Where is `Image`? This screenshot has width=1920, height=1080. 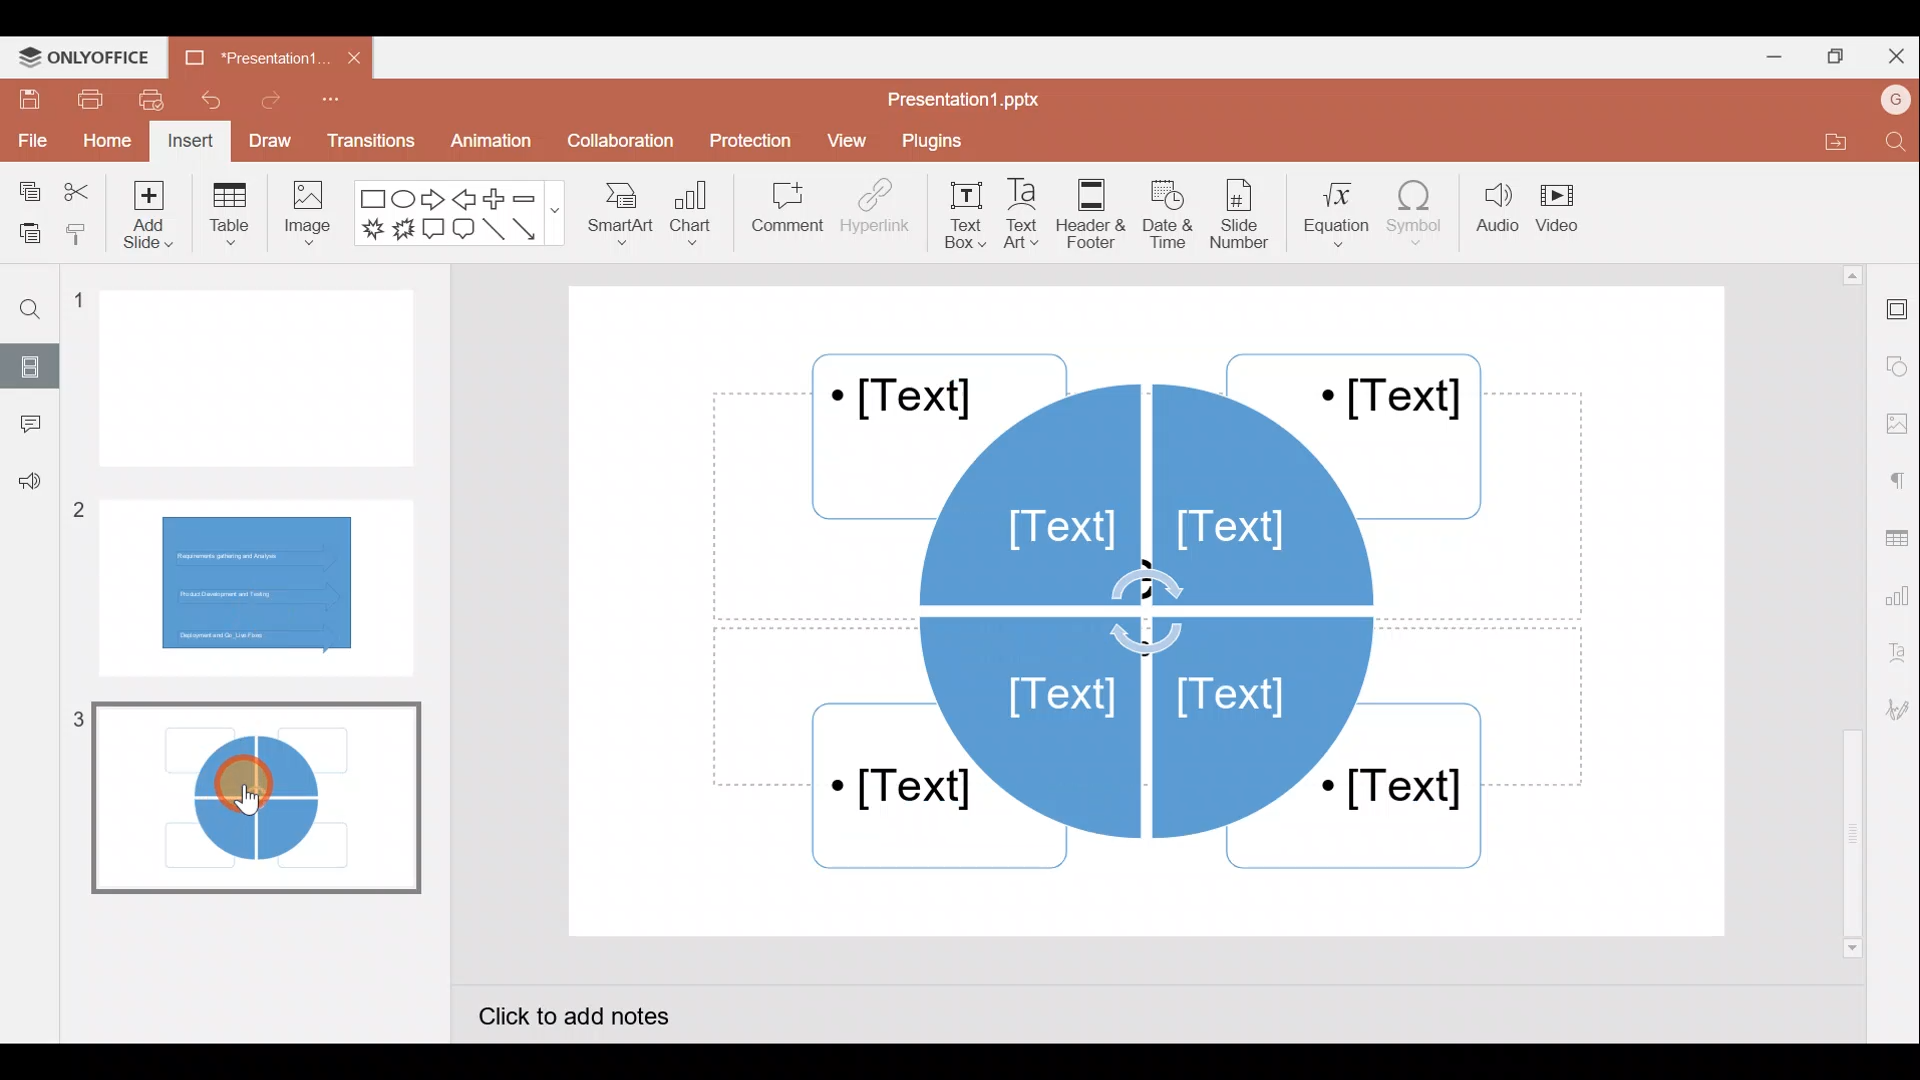 Image is located at coordinates (311, 221).